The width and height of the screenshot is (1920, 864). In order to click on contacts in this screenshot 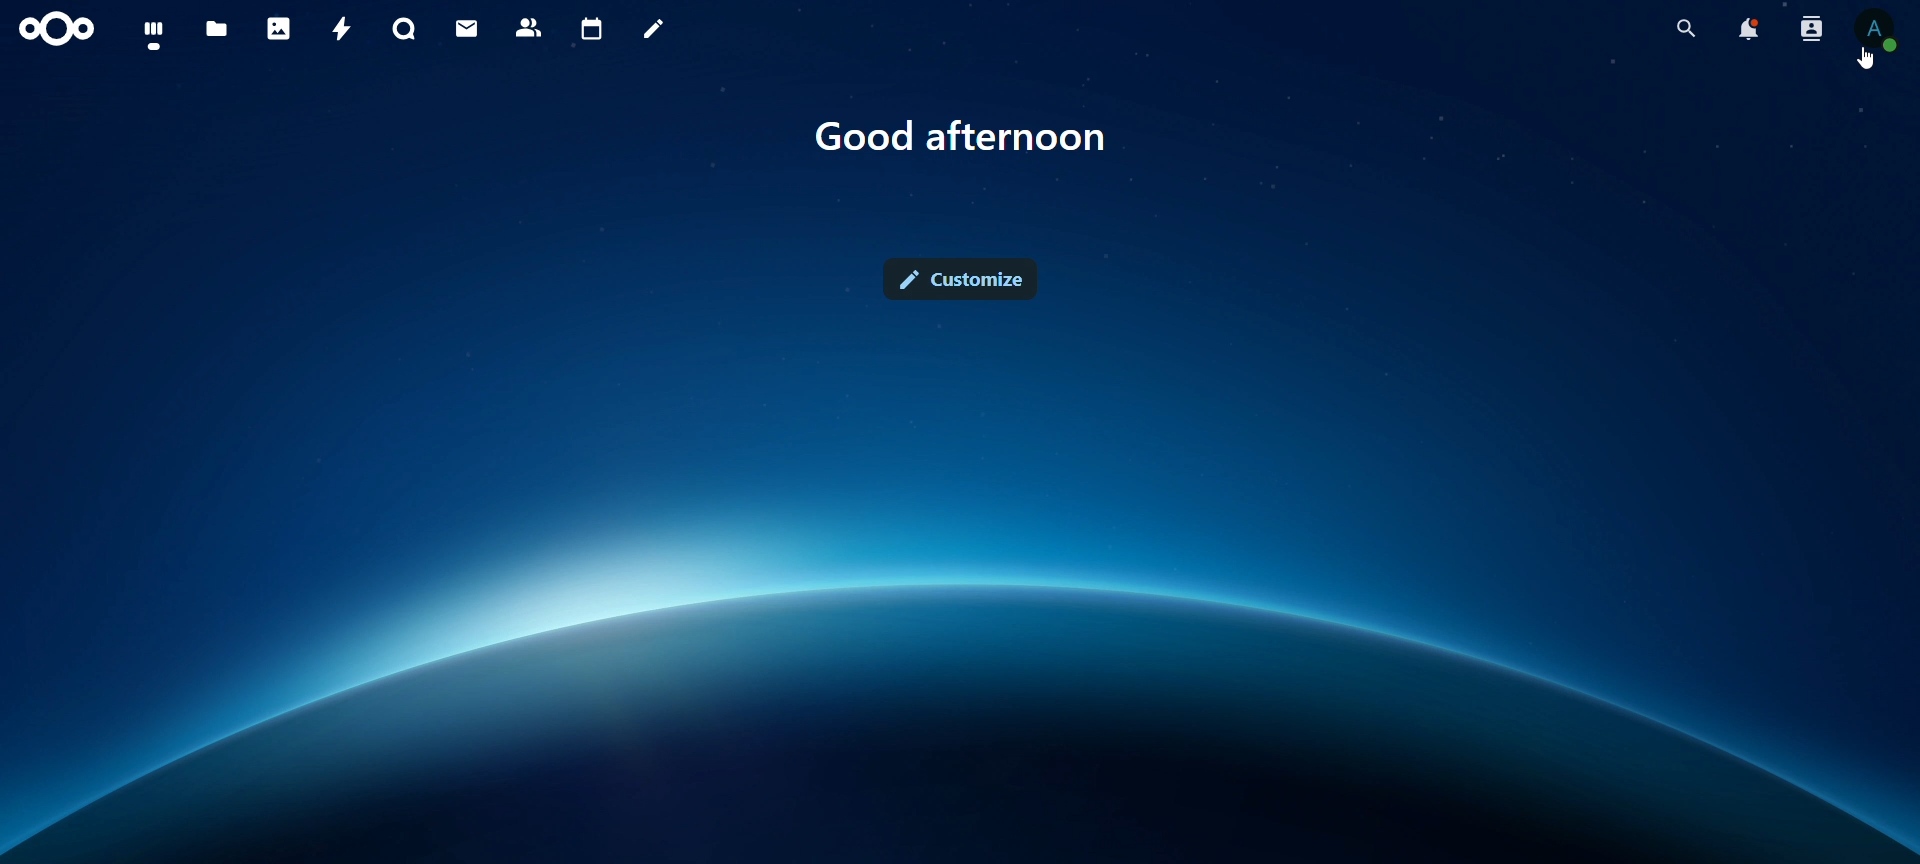, I will do `click(528, 27)`.